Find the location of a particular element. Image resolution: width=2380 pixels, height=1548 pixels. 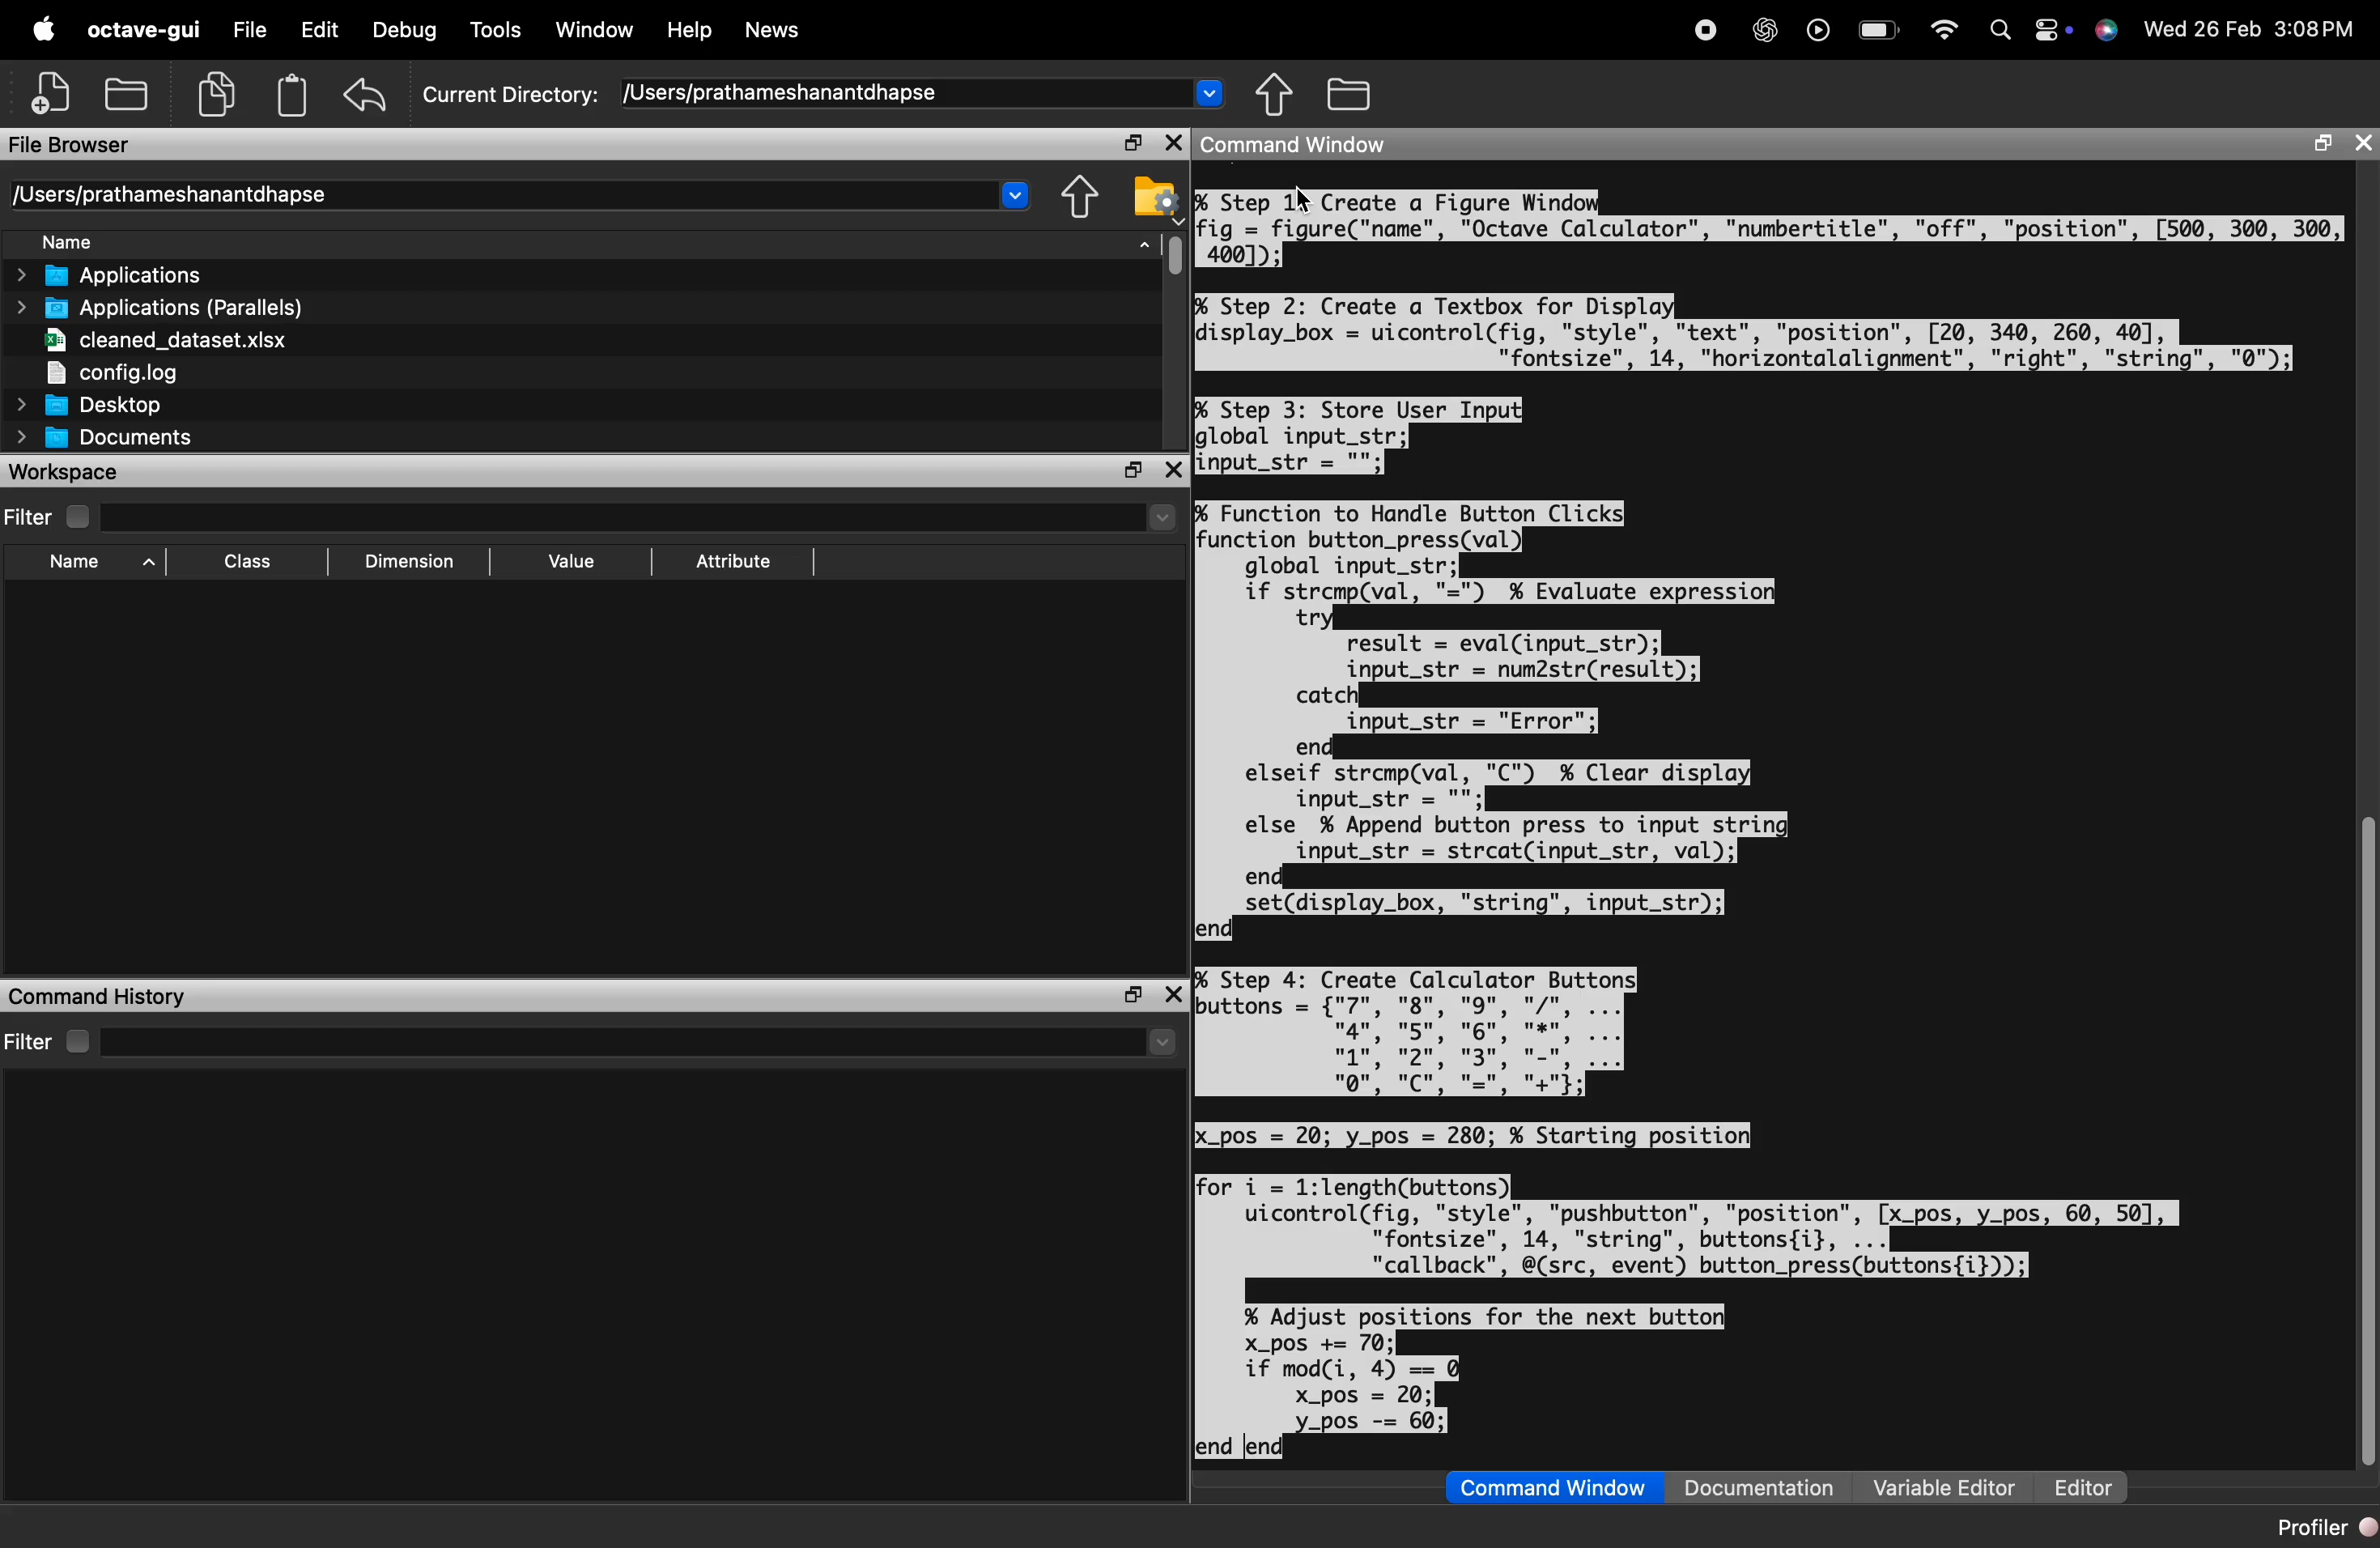

control center is located at coordinates (2053, 30).